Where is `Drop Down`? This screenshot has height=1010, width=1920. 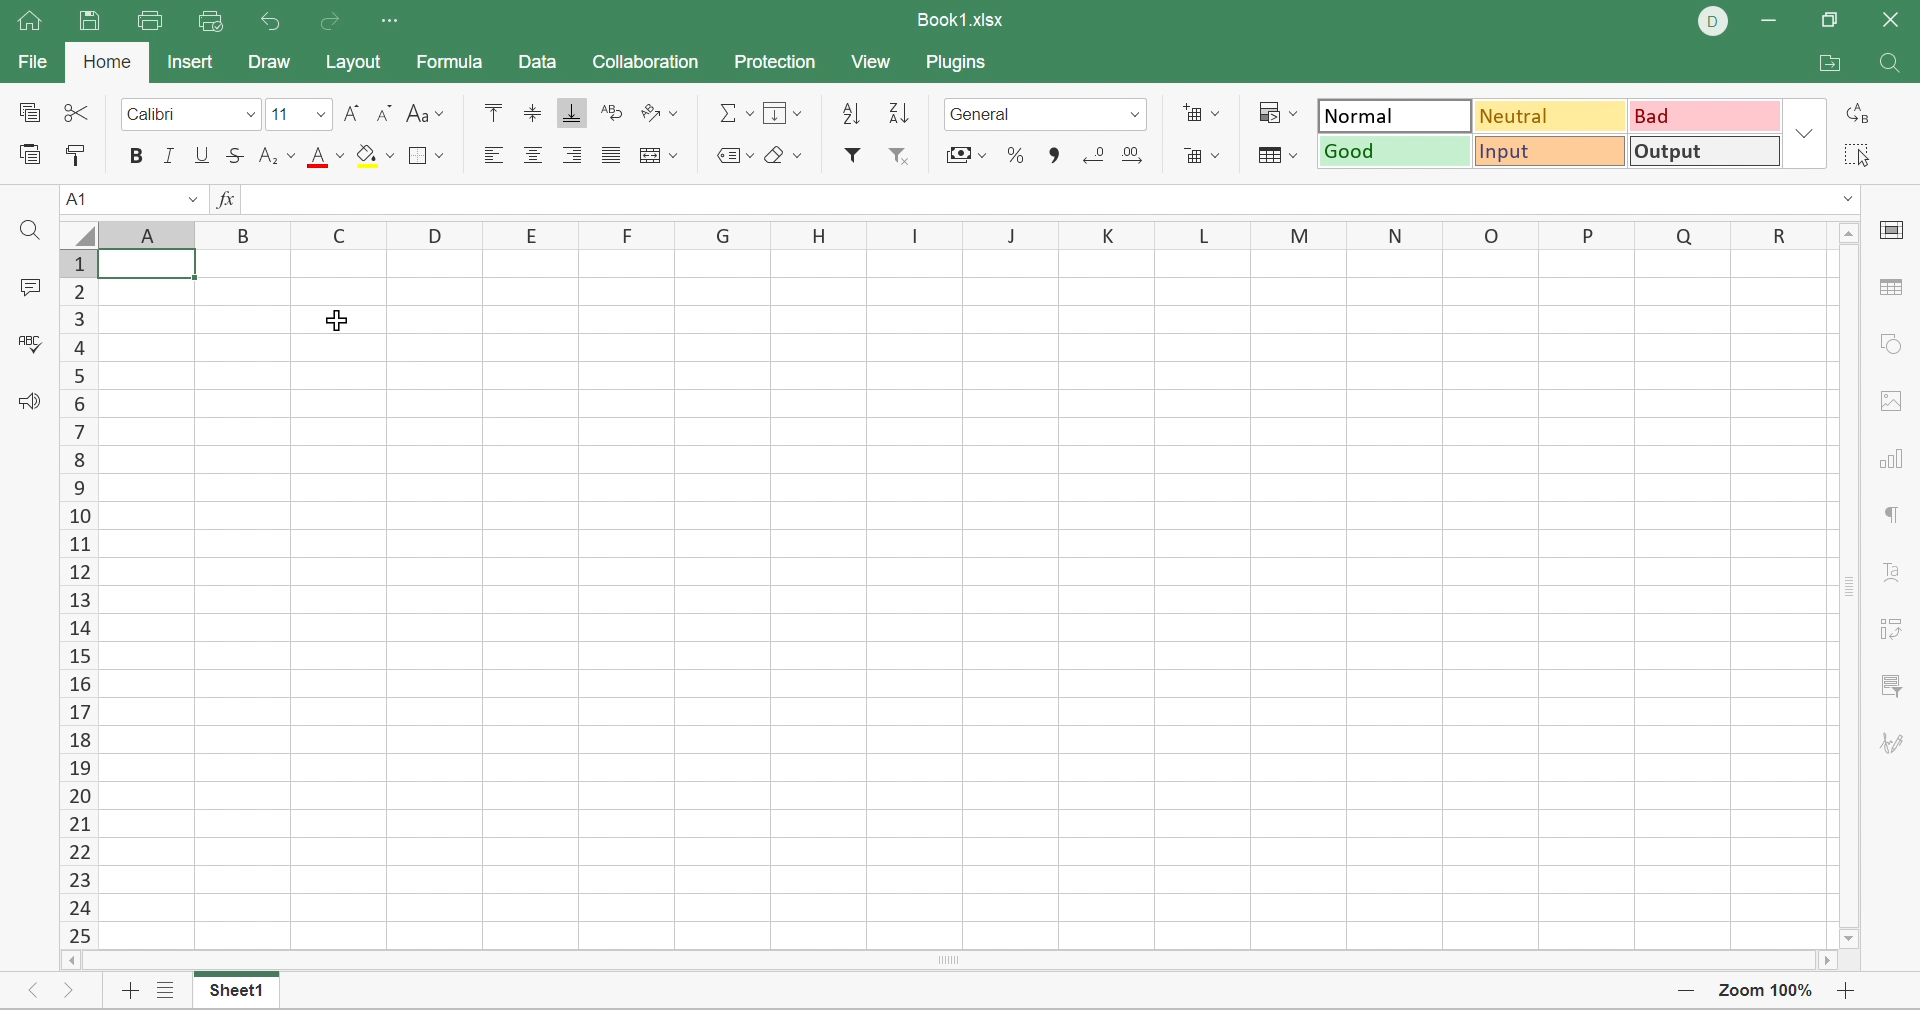 Drop Down is located at coordinates (253, 113).